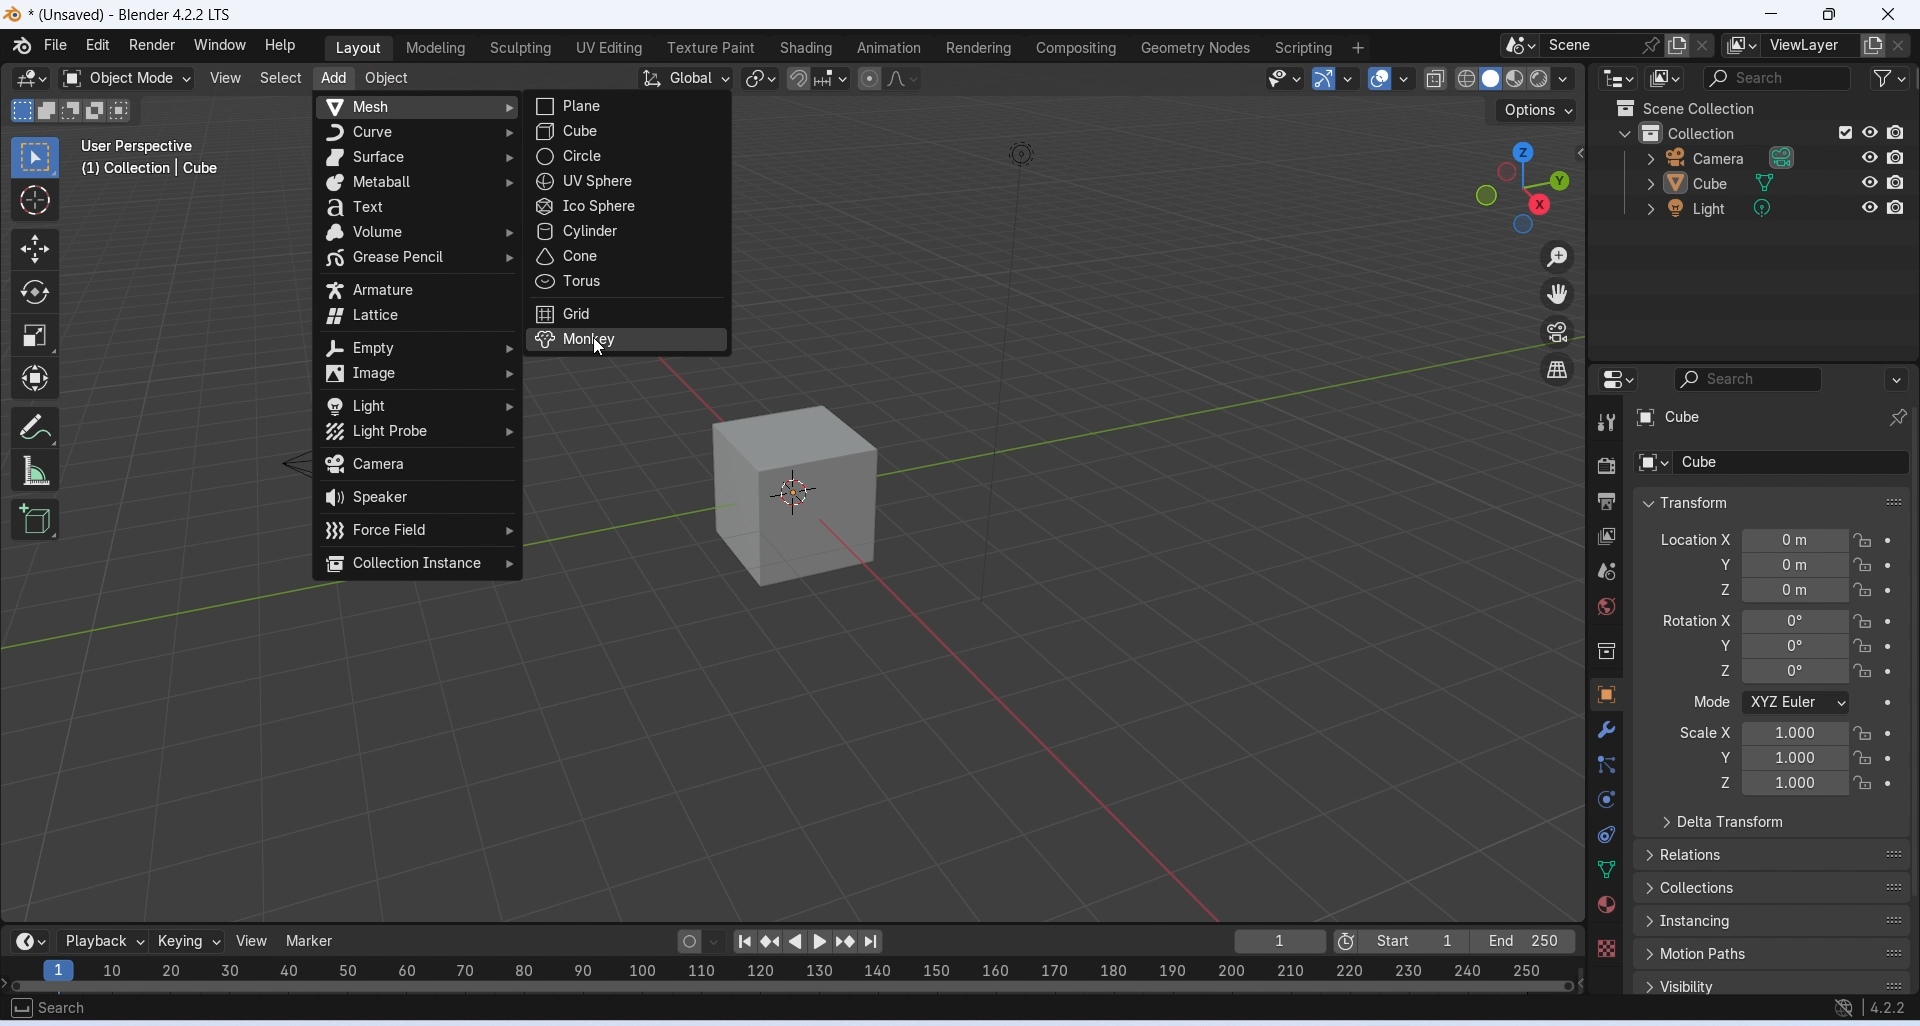 Image resolution: width=1920 pixels, height=1026 pixels. I want to click on light probe, so click(419, 432).